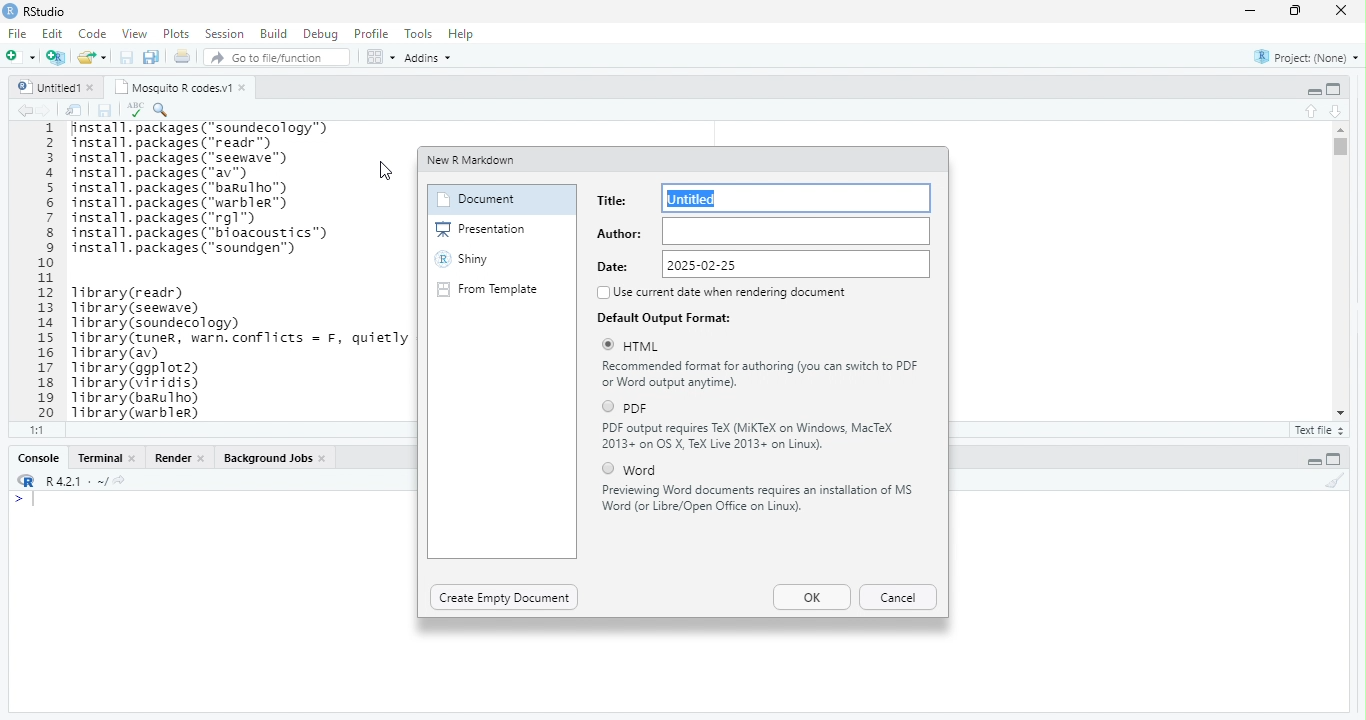 Image resolution: width=1366 pixels, height=720 pixels. I want to click on Untitied1, so click(49, 87).